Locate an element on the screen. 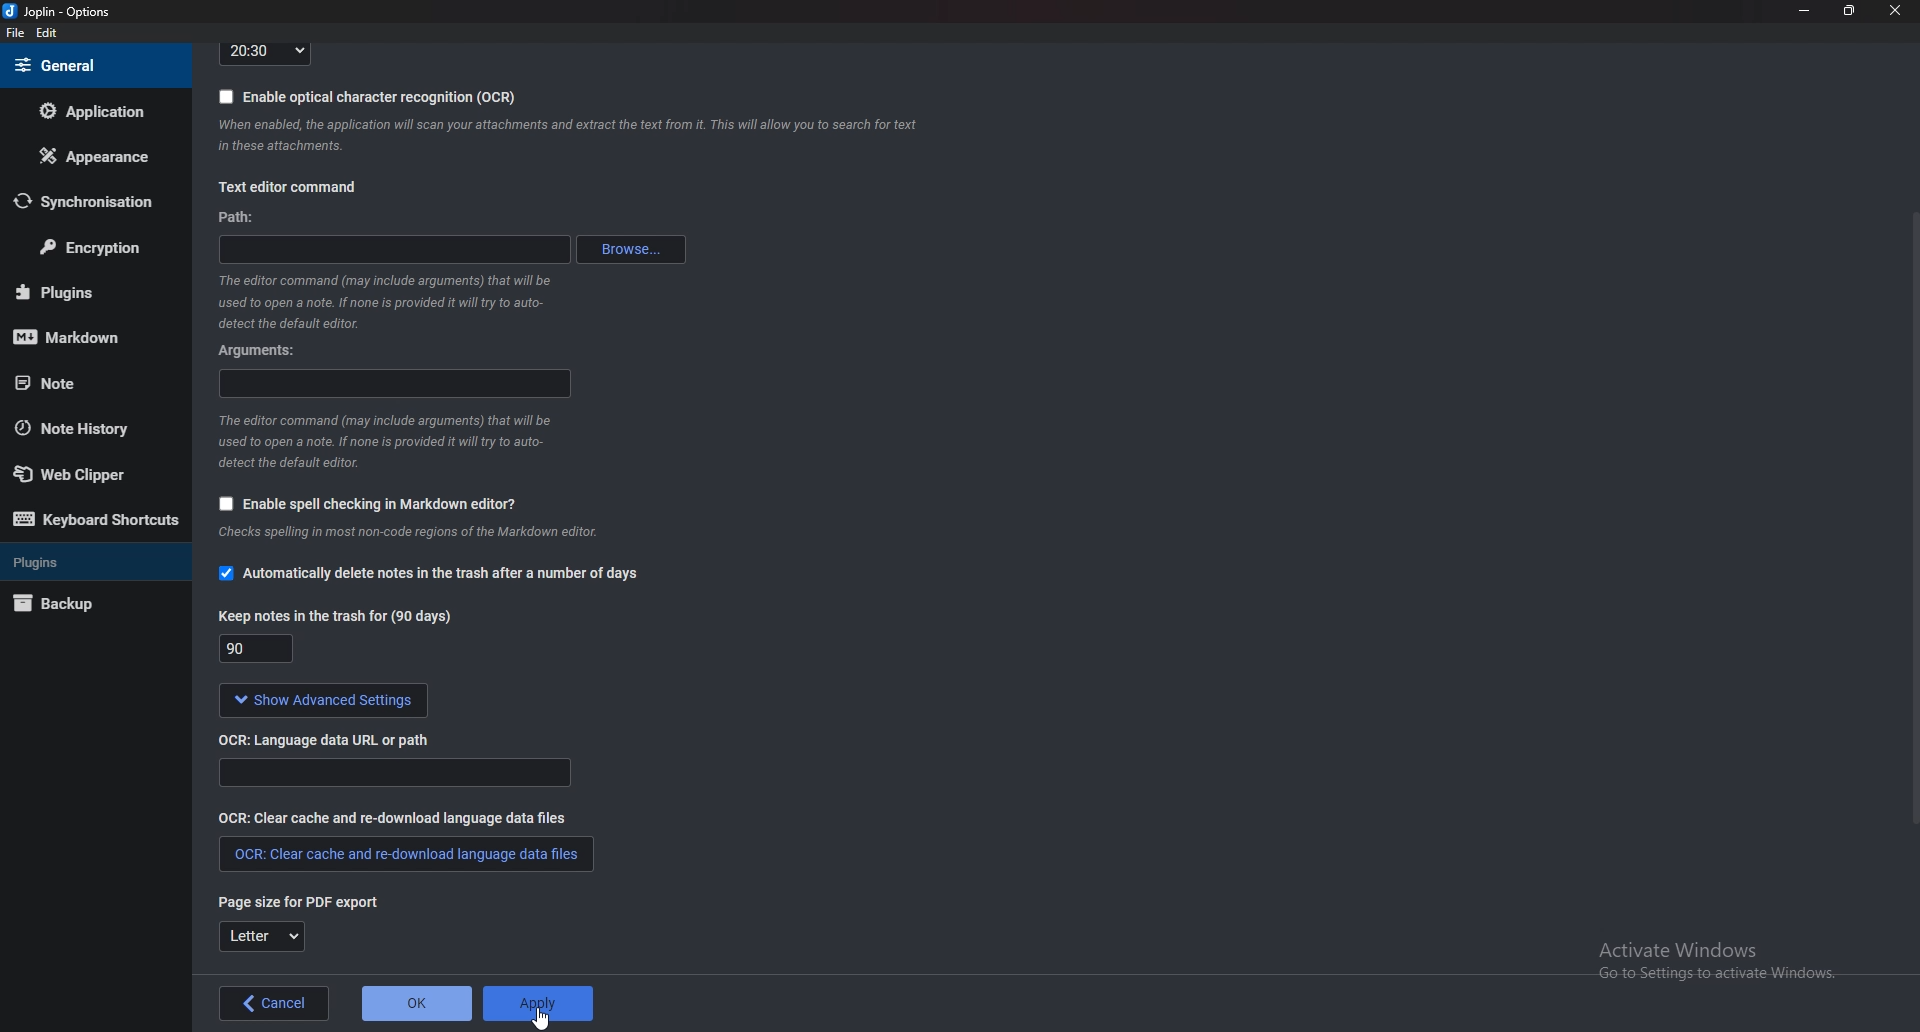  arguments is located at coordinates (398, 384).